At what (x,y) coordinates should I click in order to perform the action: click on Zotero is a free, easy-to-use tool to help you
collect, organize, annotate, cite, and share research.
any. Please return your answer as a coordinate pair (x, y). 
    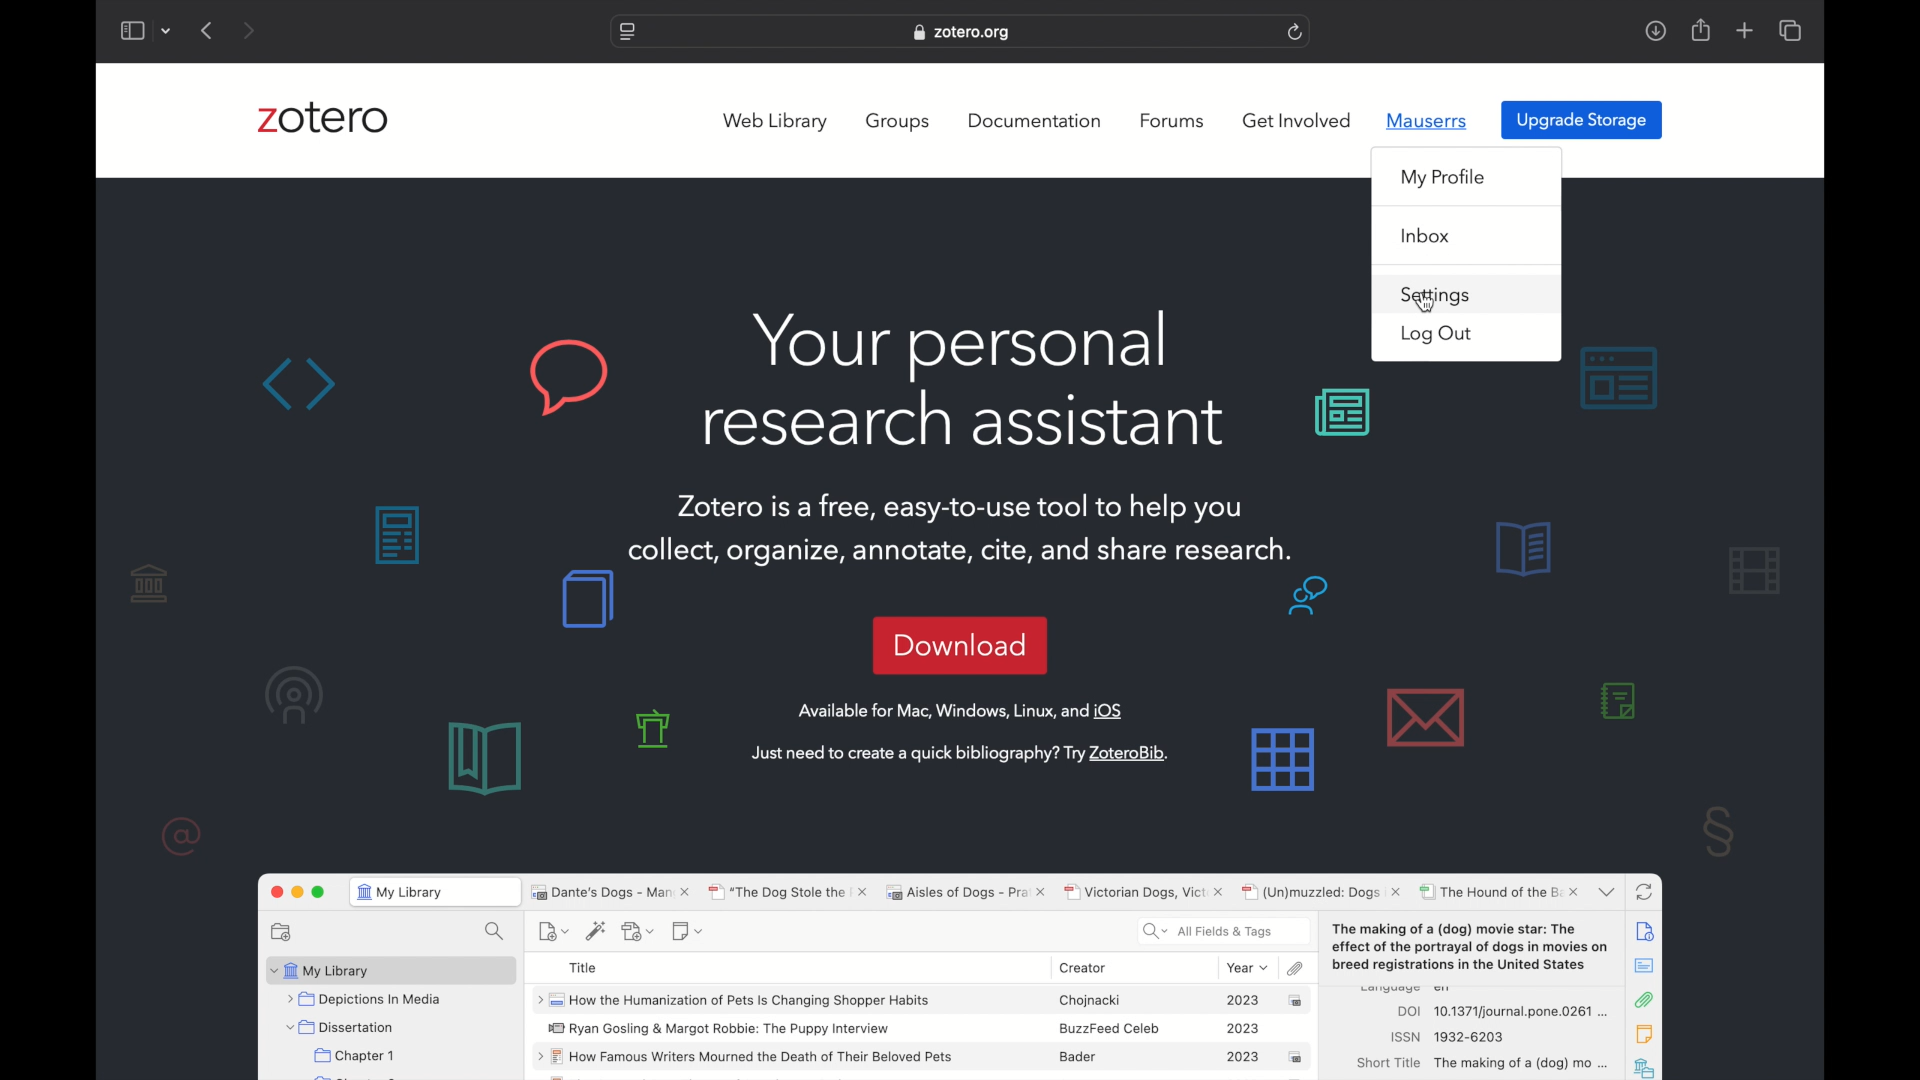
    Looking at the image, I should click on (980, 529).